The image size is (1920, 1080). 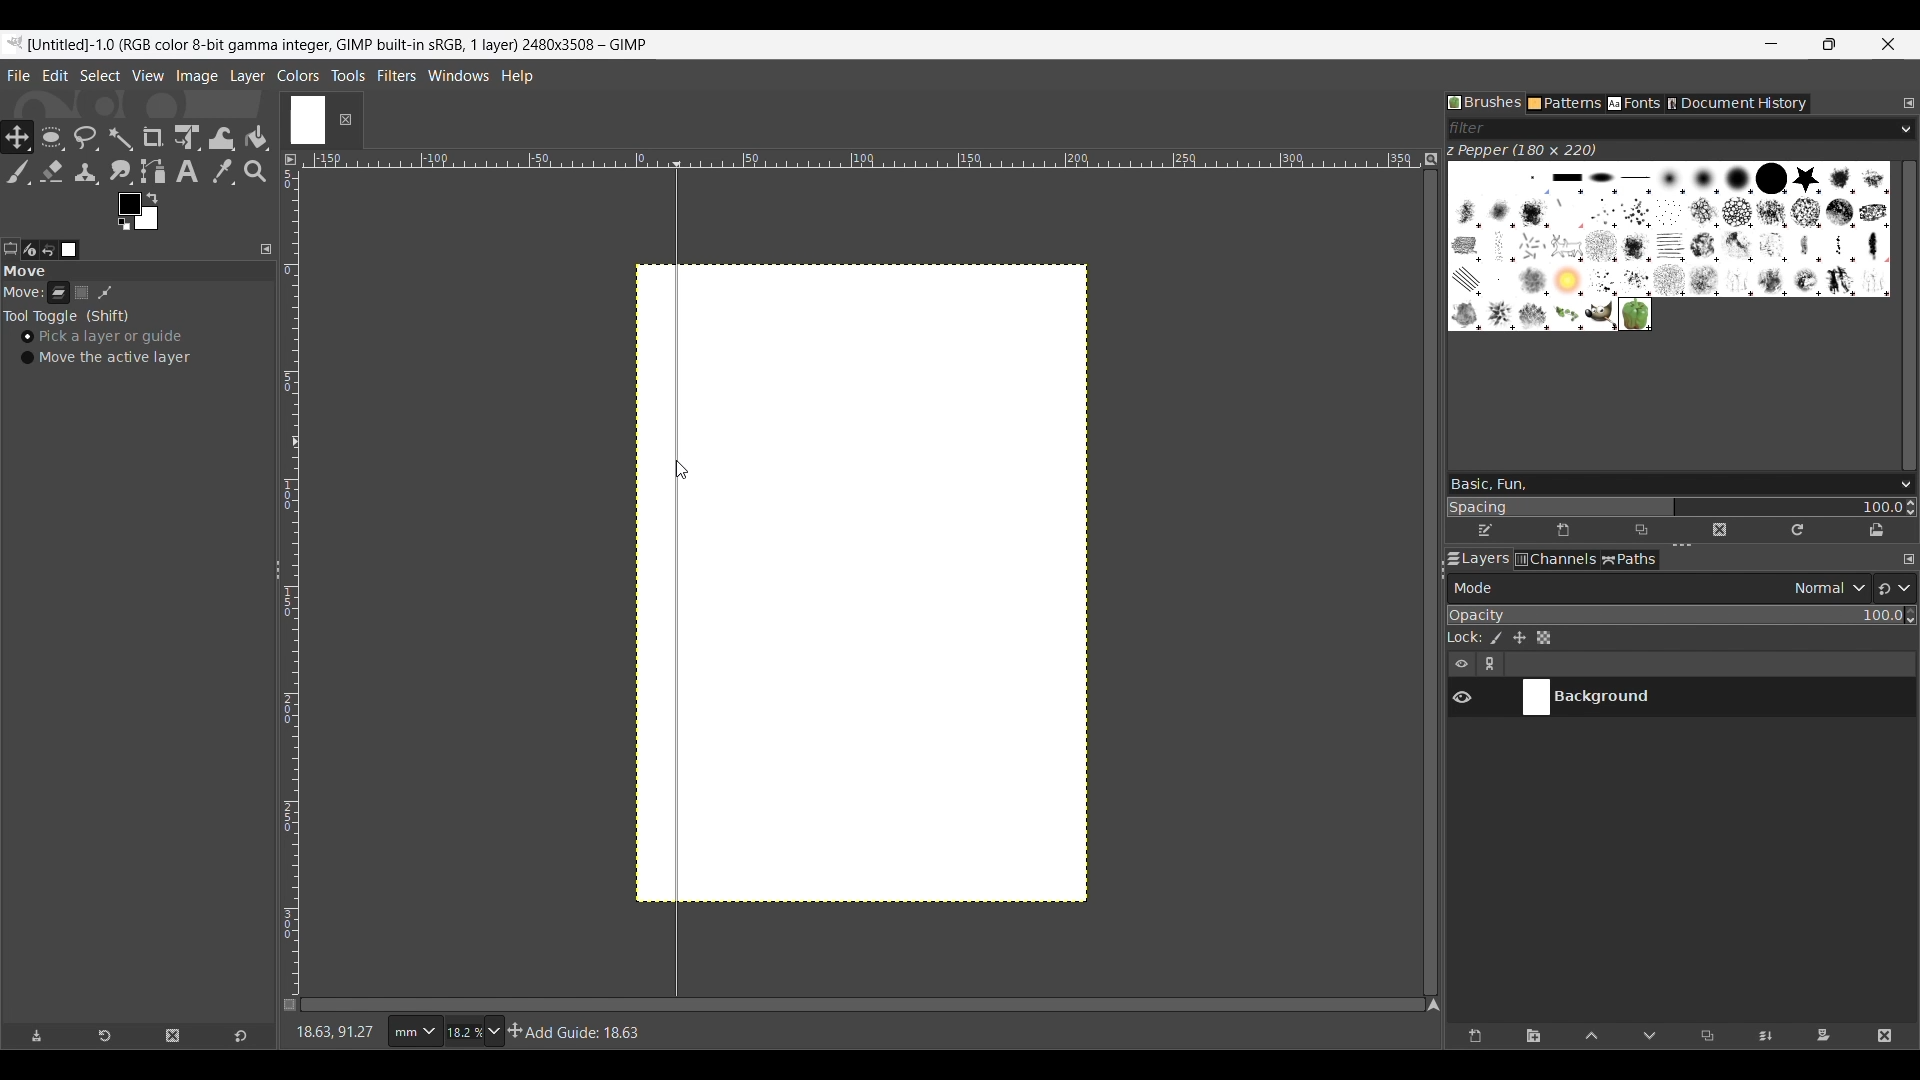 What do you see at coordinates (496, 1032) in the screenshot?
I see `Zoom options` at bounding box center [496, 1032].